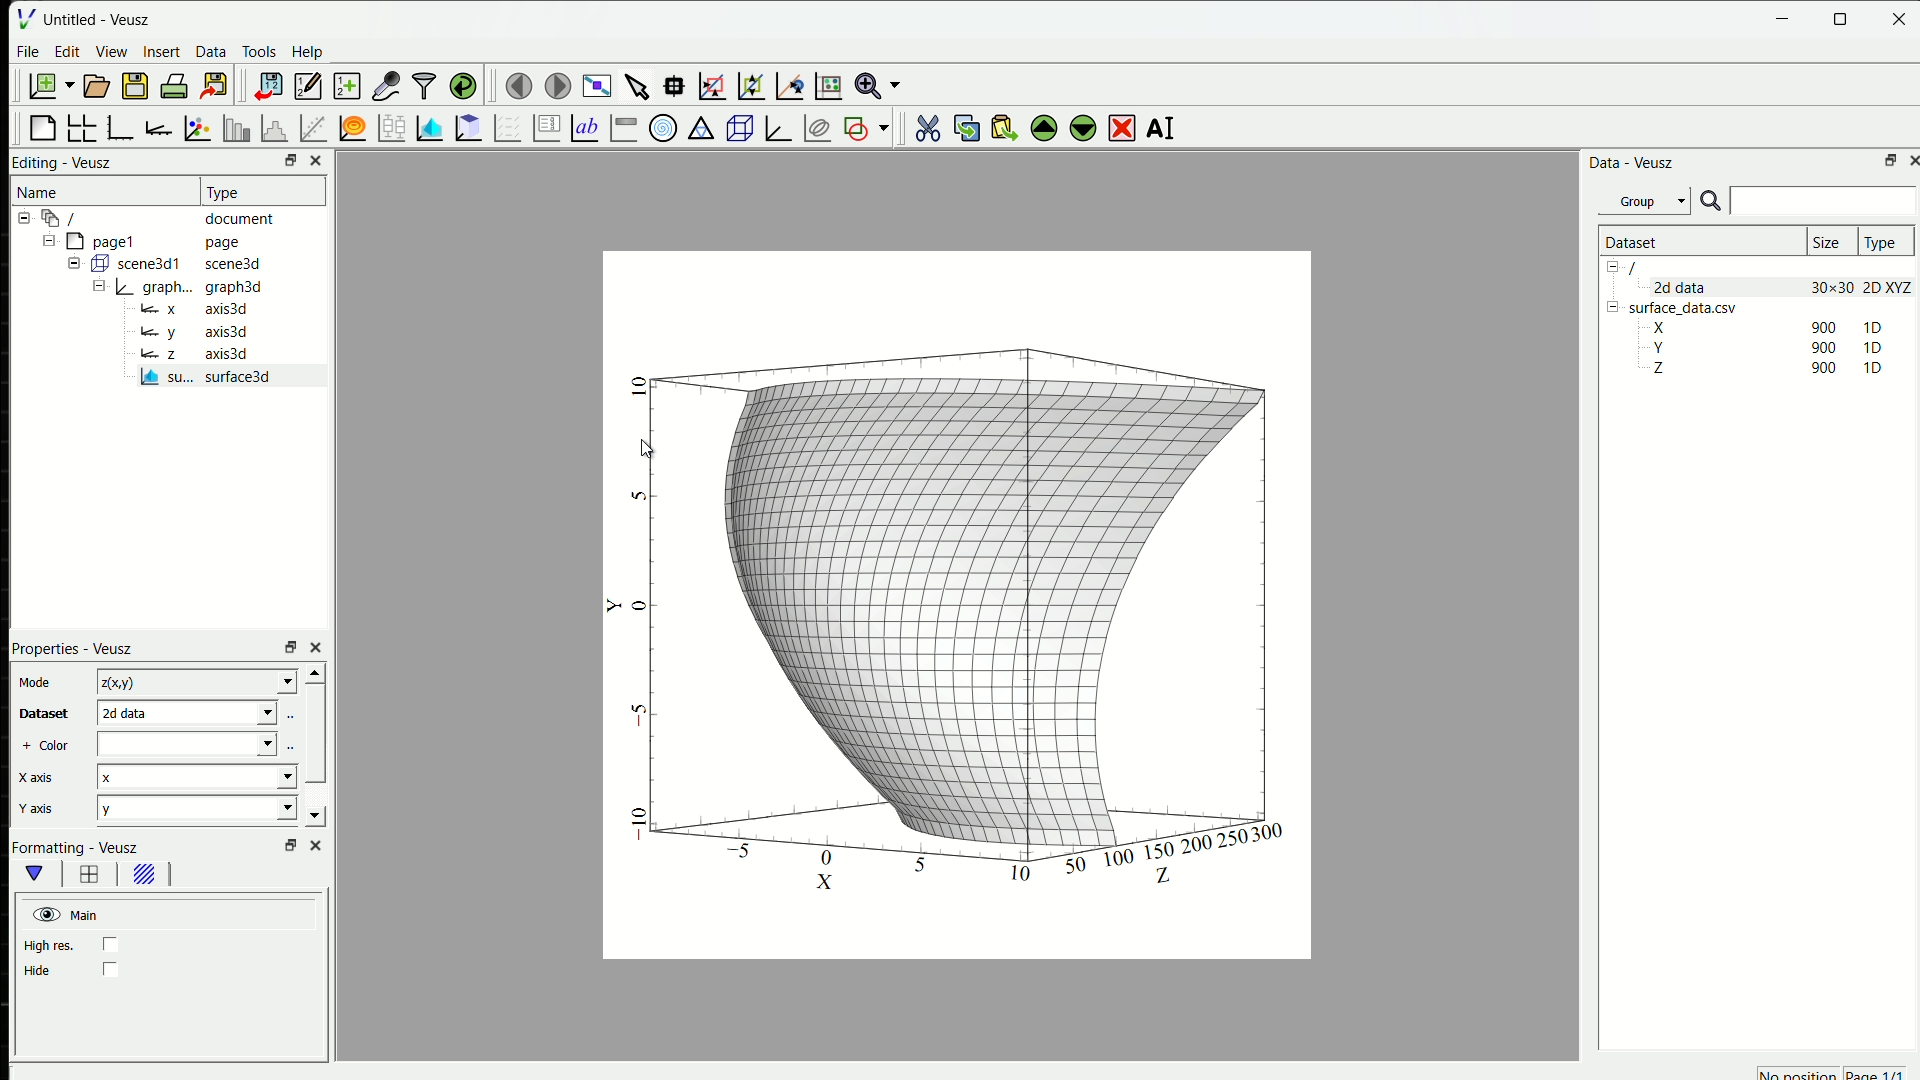  What do you see at coordinates (46, 747) in the screenshot?
I see `+ Color` at bounding box center [46, 747].